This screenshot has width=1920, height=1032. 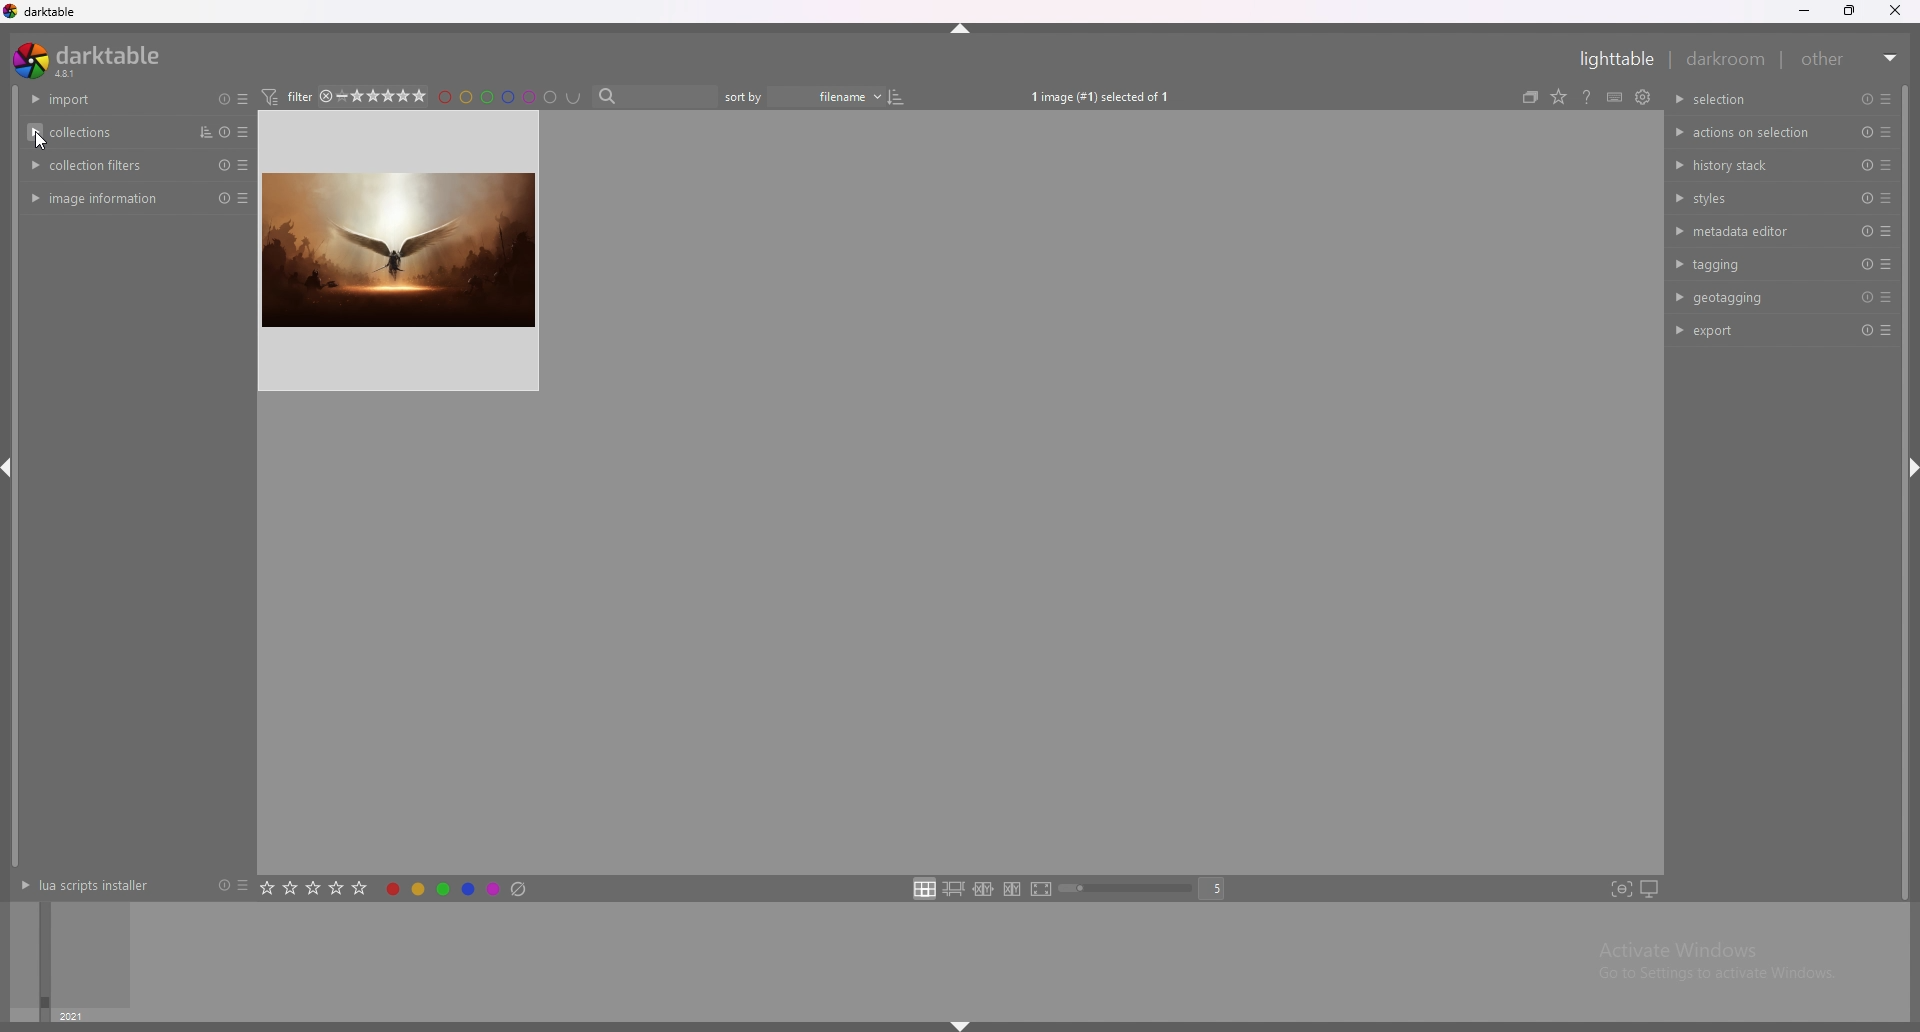 I want to click on collection filters, so click(x=103, y=164).